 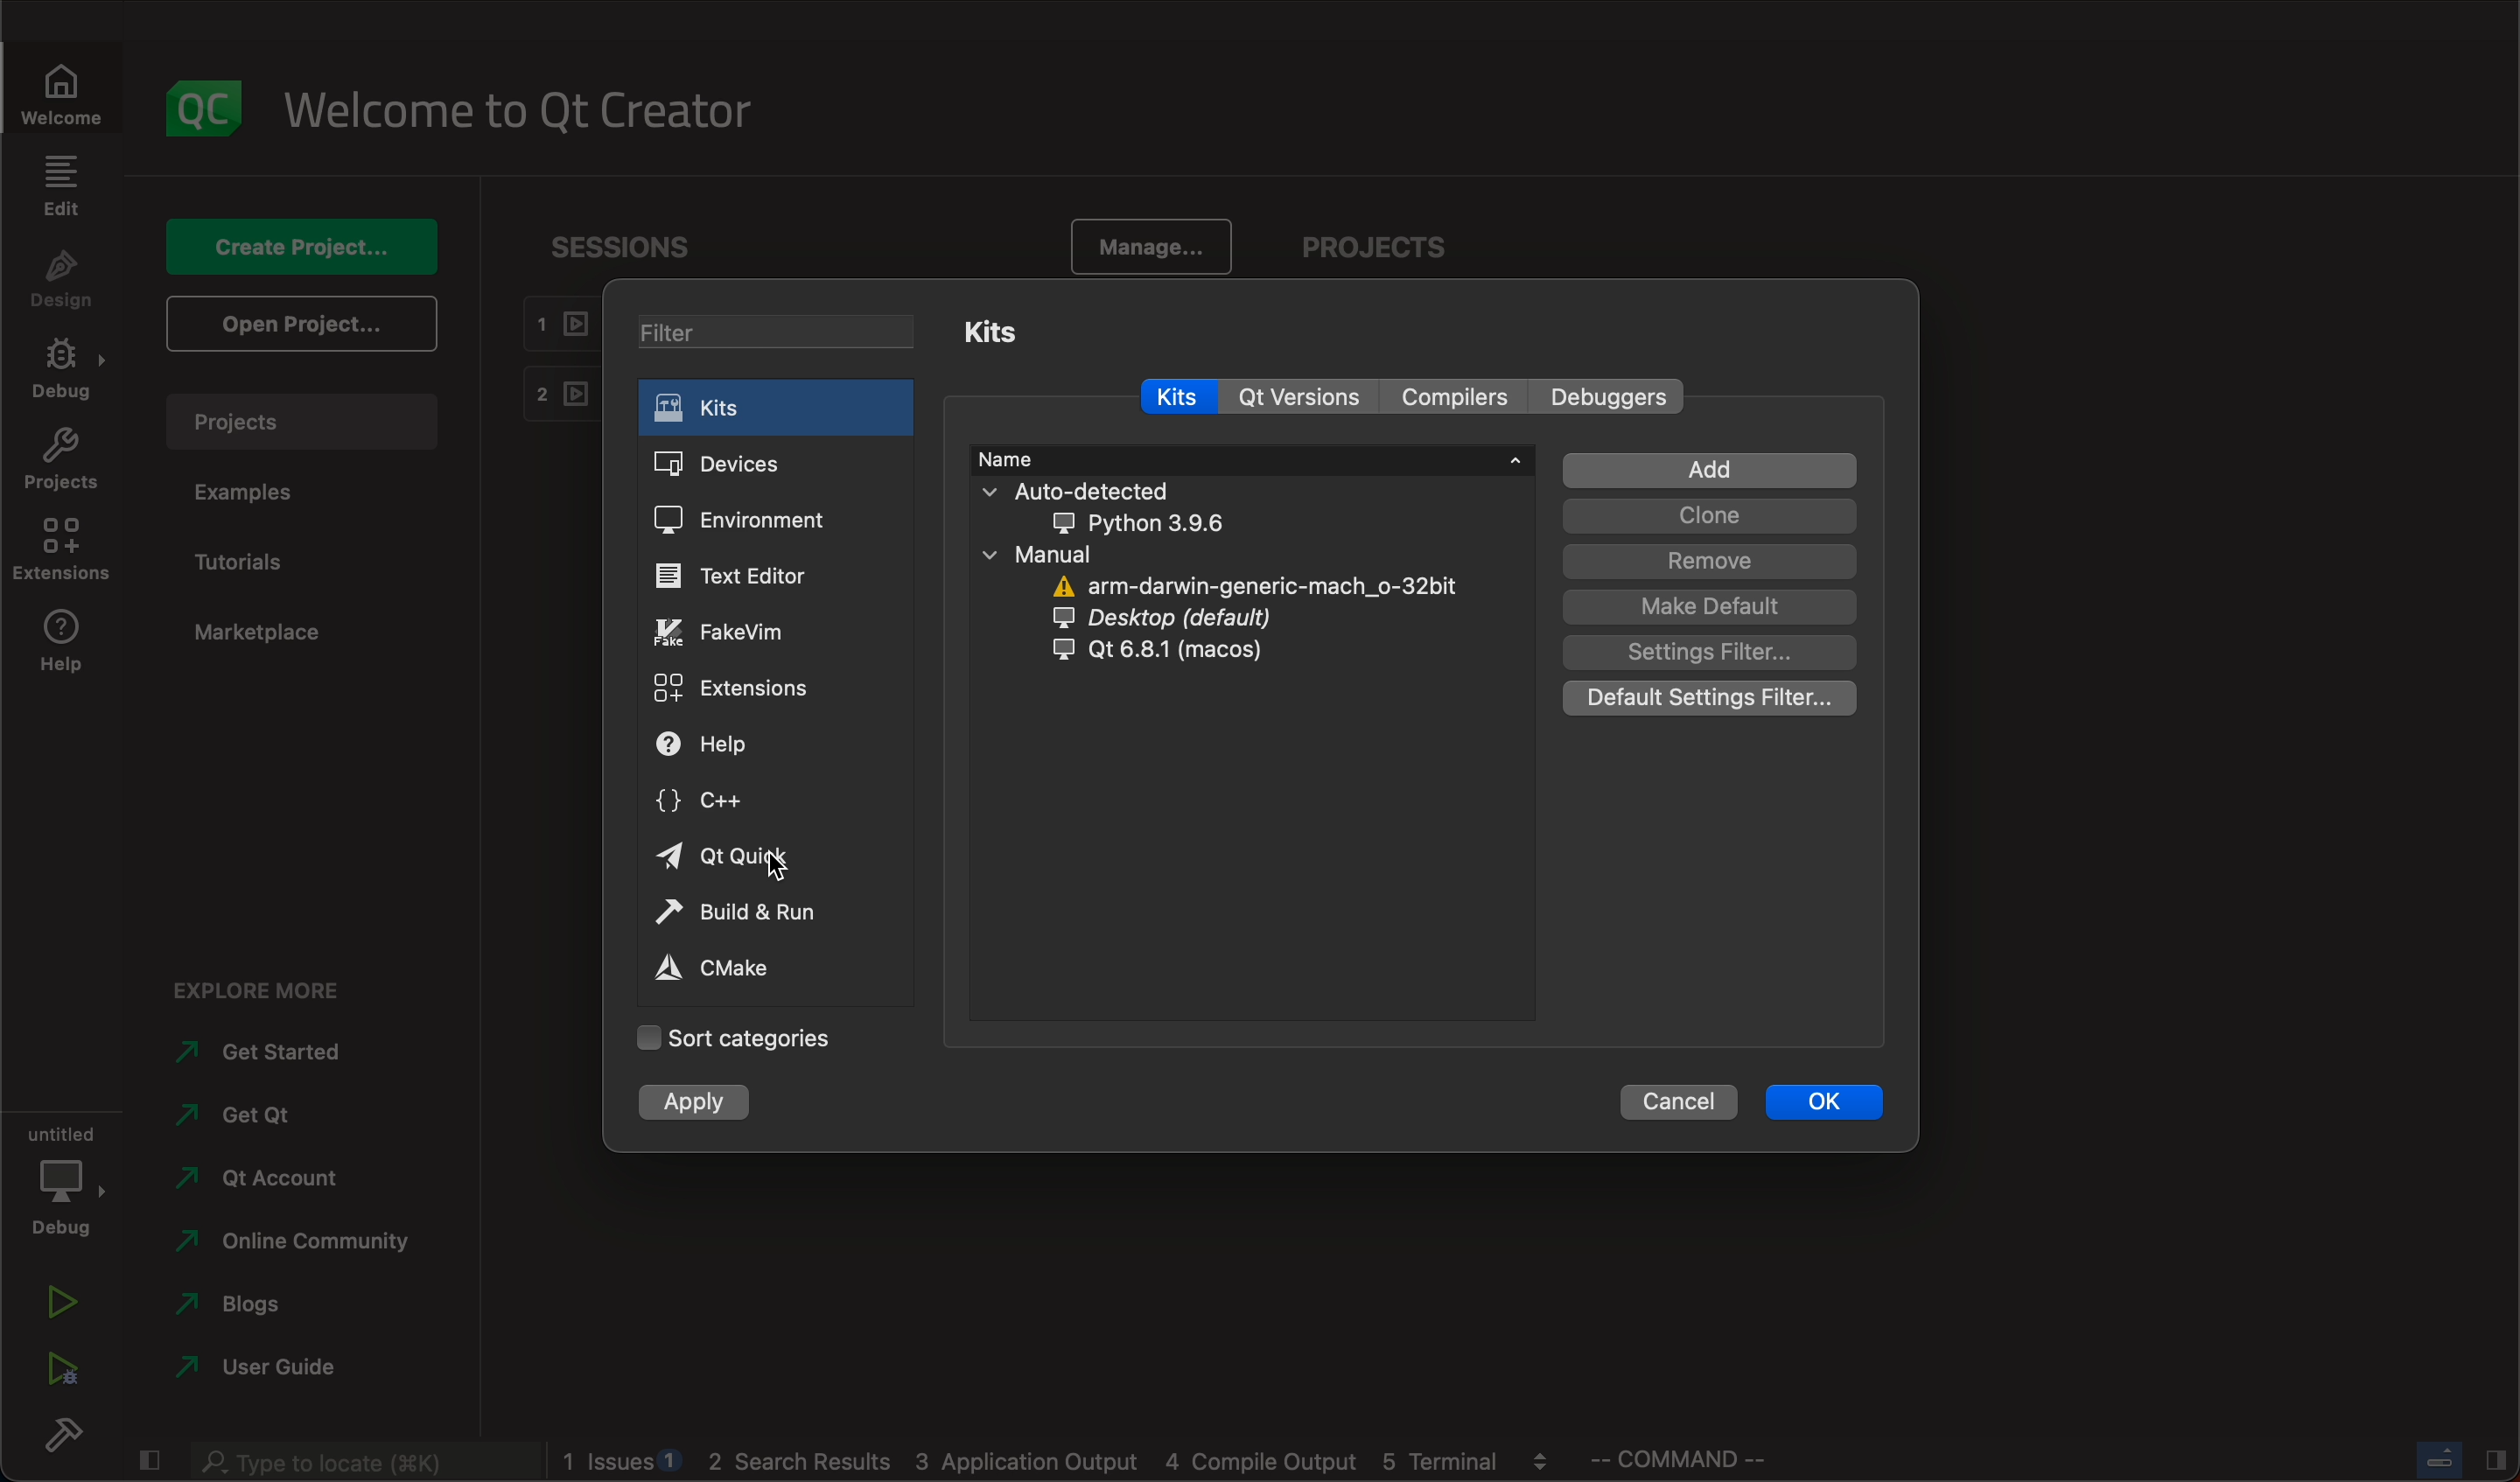 I want to click on kits, so click(x=784, y=409).